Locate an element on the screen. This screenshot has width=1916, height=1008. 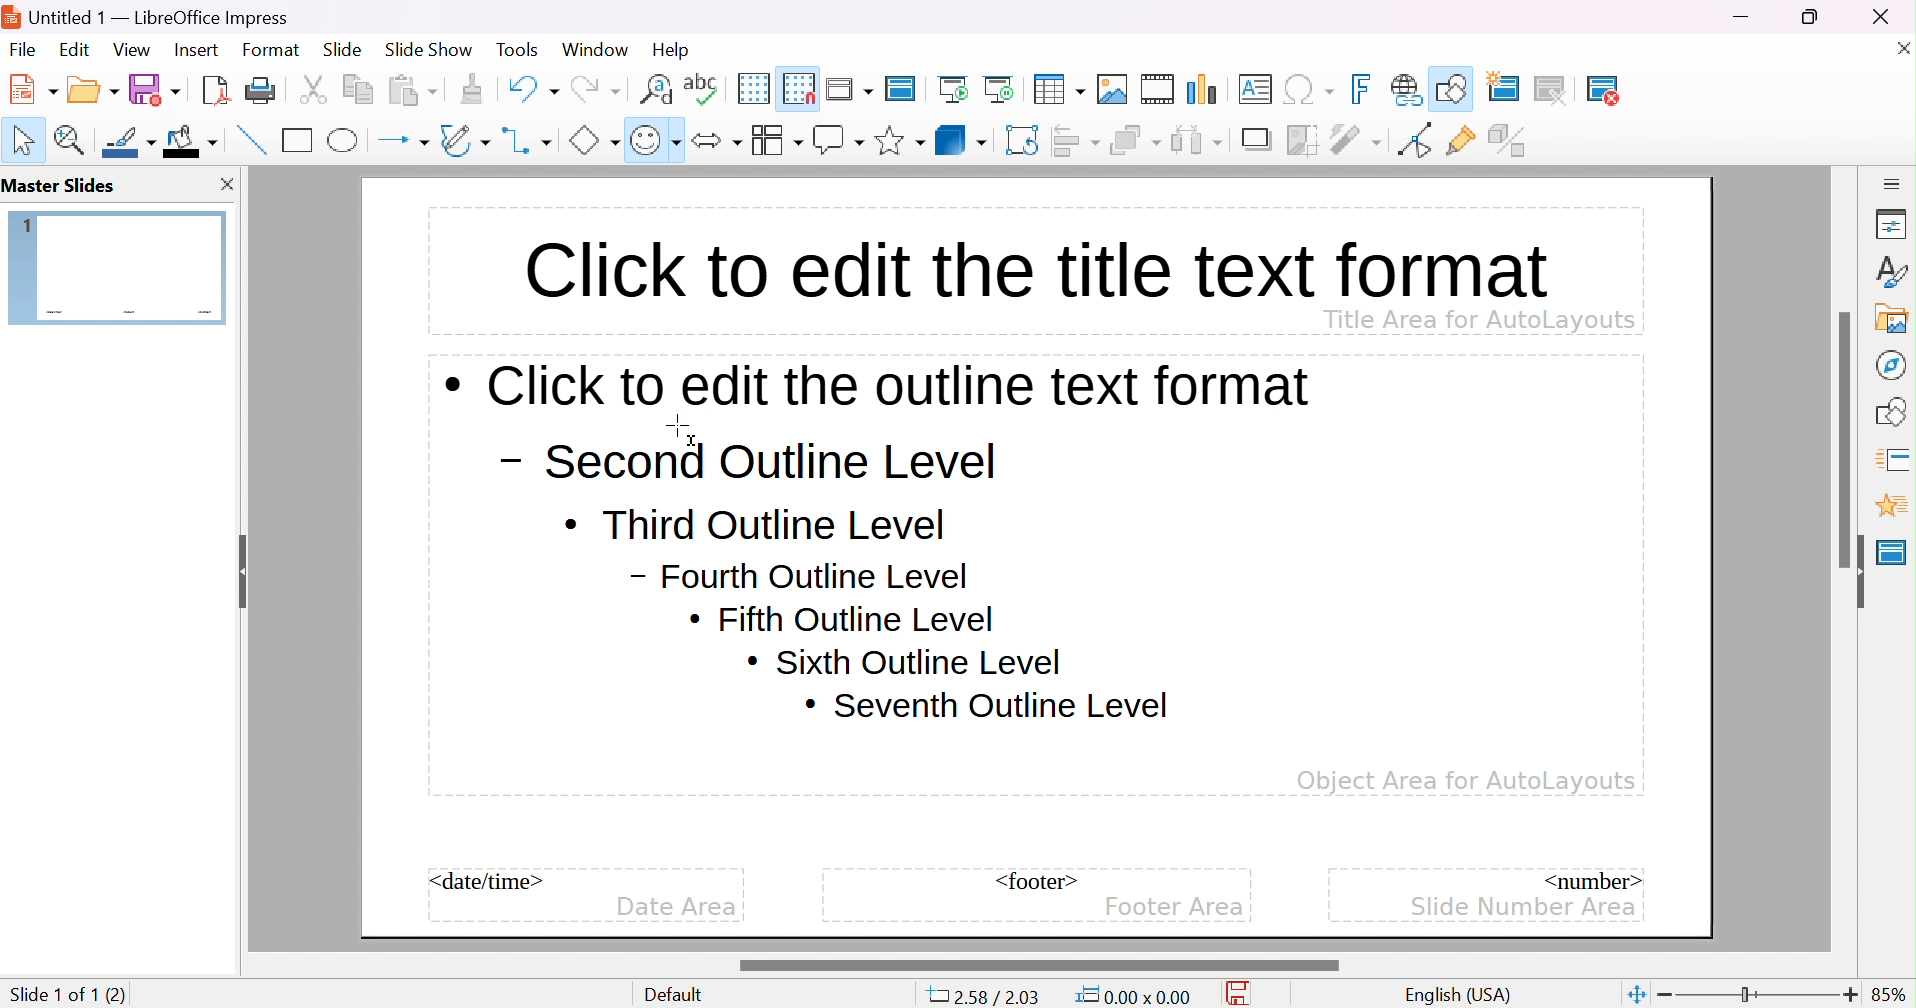
curves and polygons is located at coordinates (464, 140).